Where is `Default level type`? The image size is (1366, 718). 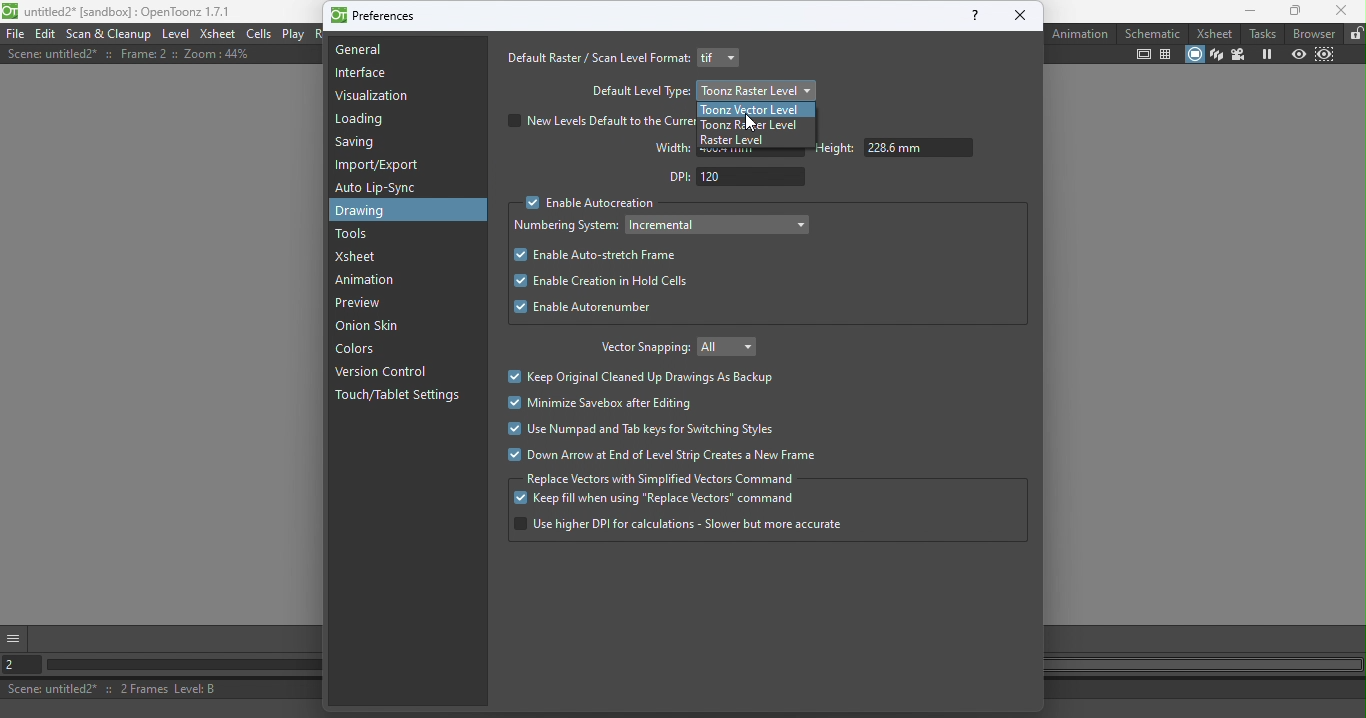
Default level type is located at coordinates (638, 90).